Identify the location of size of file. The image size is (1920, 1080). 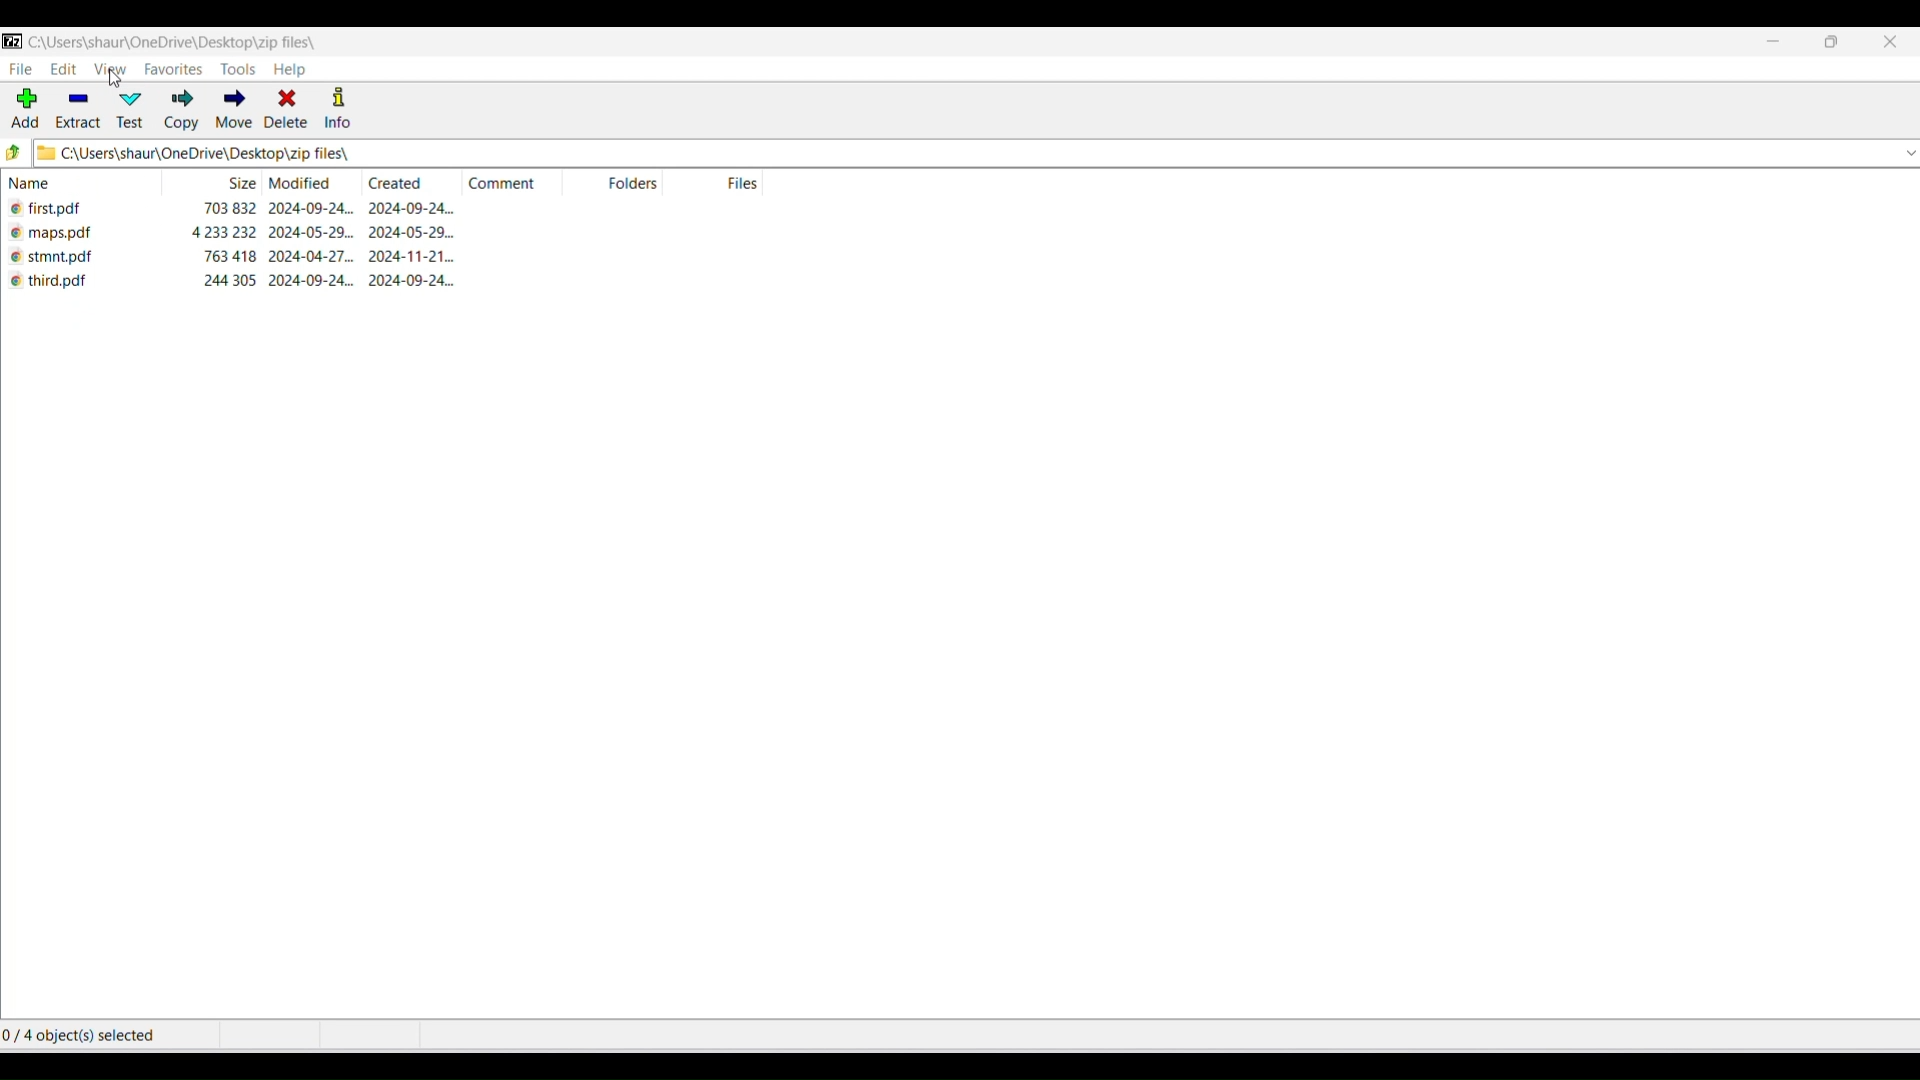
(227, 281).